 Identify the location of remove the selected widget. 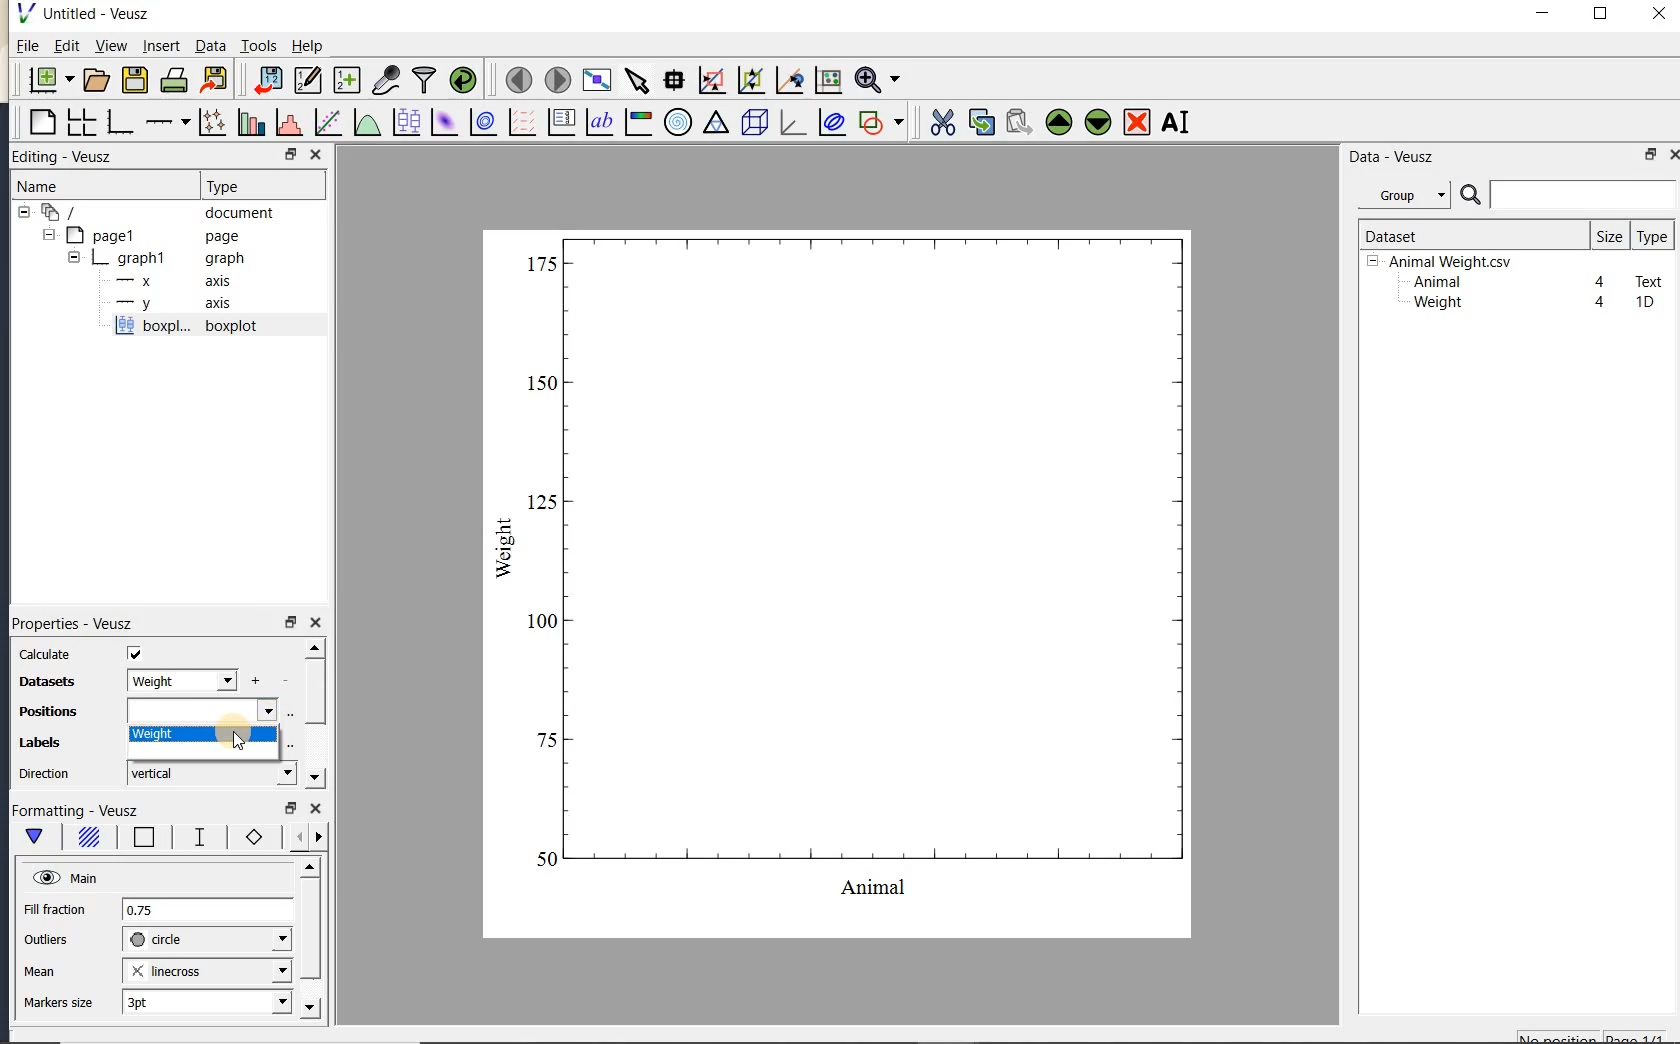
(1135, 124).